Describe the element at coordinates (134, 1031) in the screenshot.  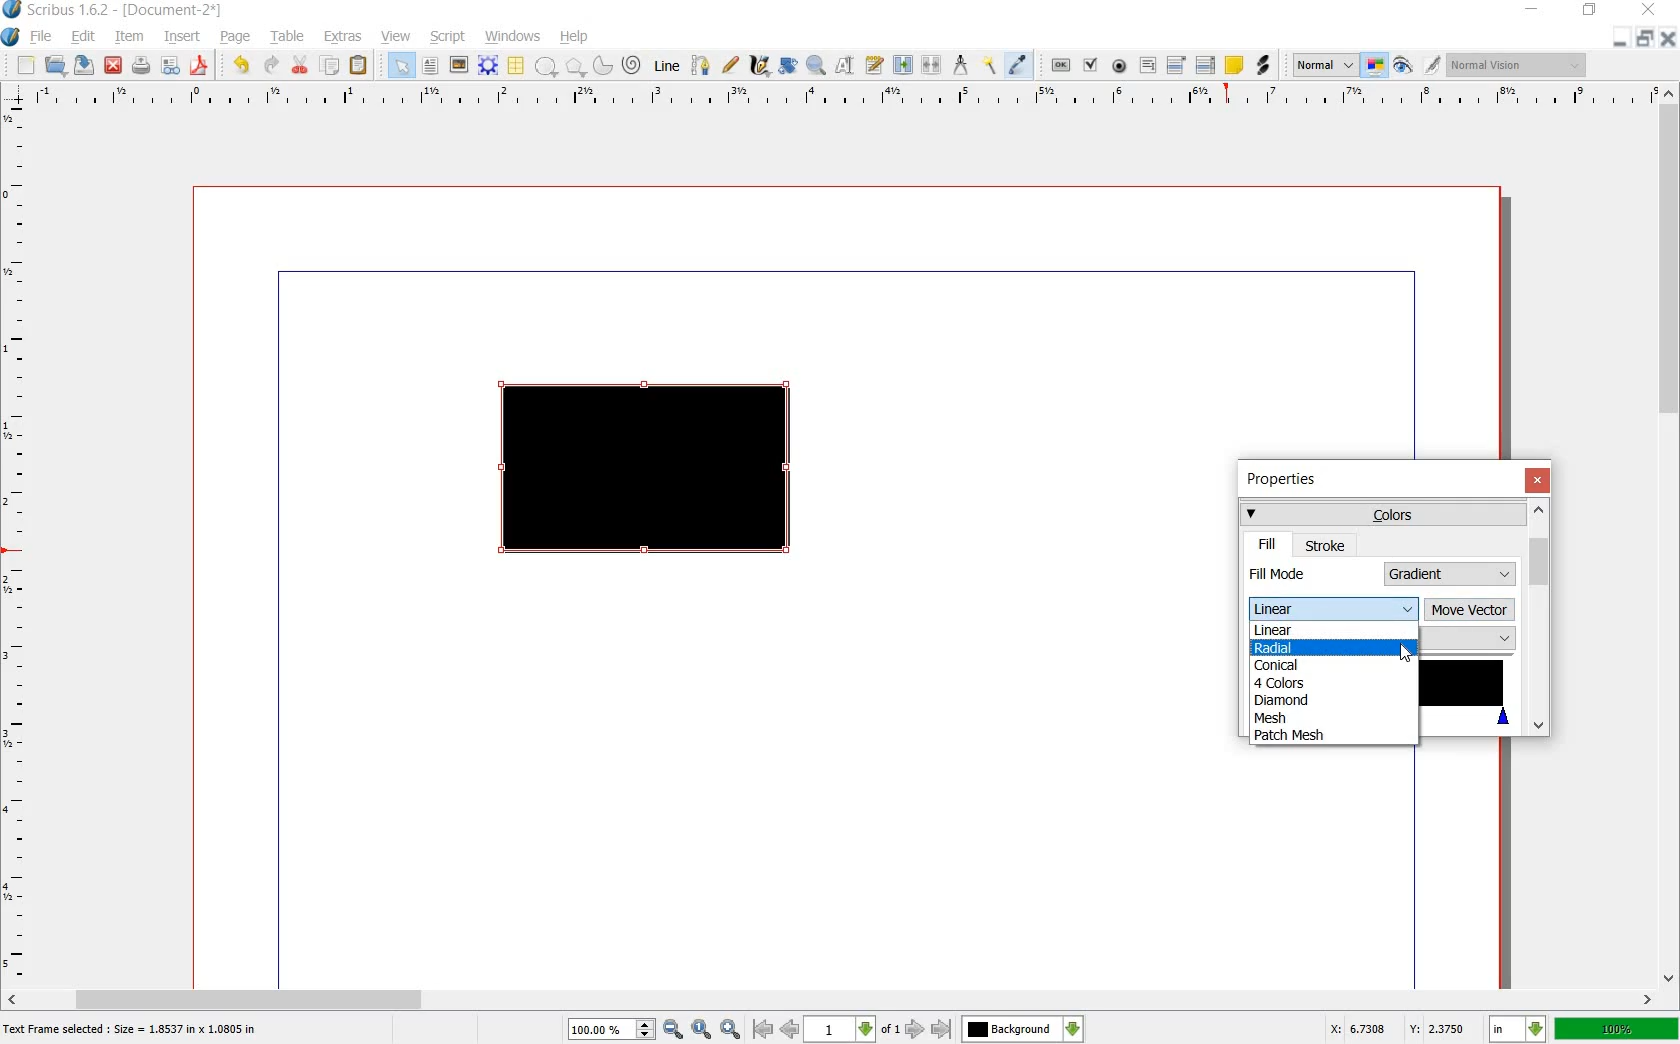
I see `text frame selected : size = 1.8537 in x 1.0805 in` at that location.